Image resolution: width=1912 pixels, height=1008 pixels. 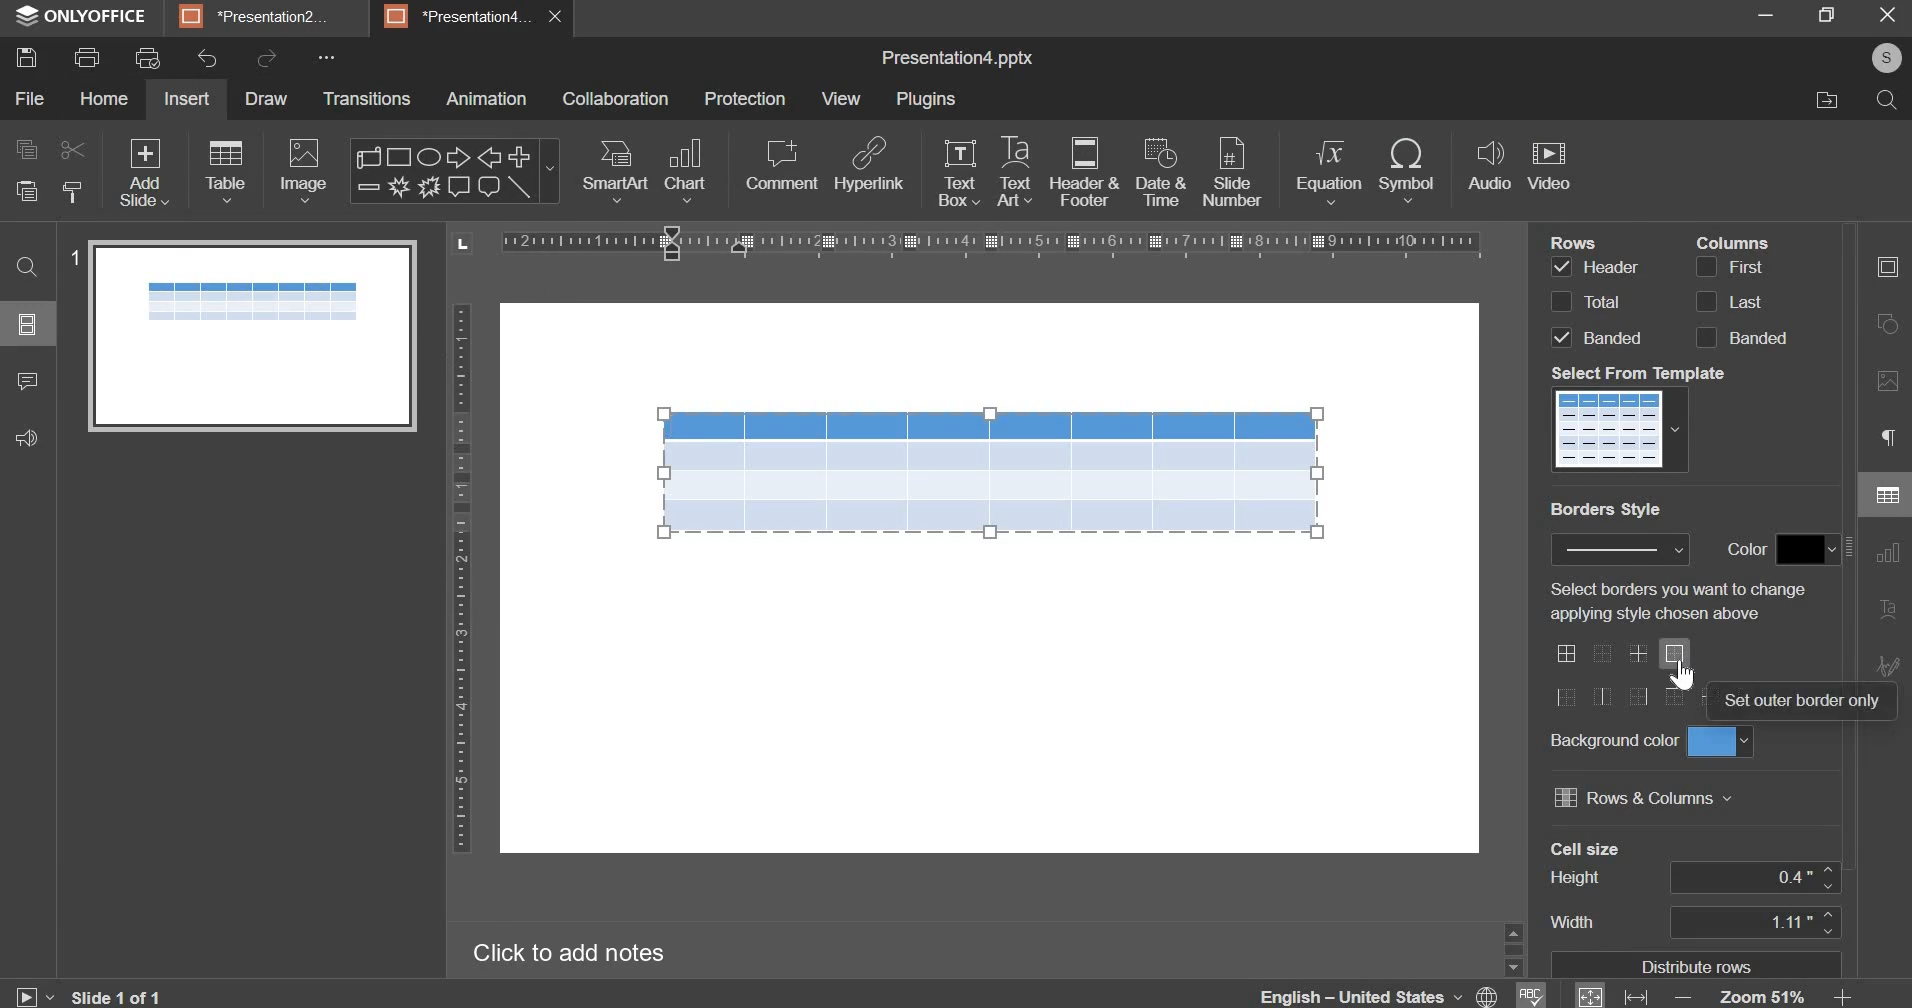 I want to click on select from template, so click(x=1643, y=369).